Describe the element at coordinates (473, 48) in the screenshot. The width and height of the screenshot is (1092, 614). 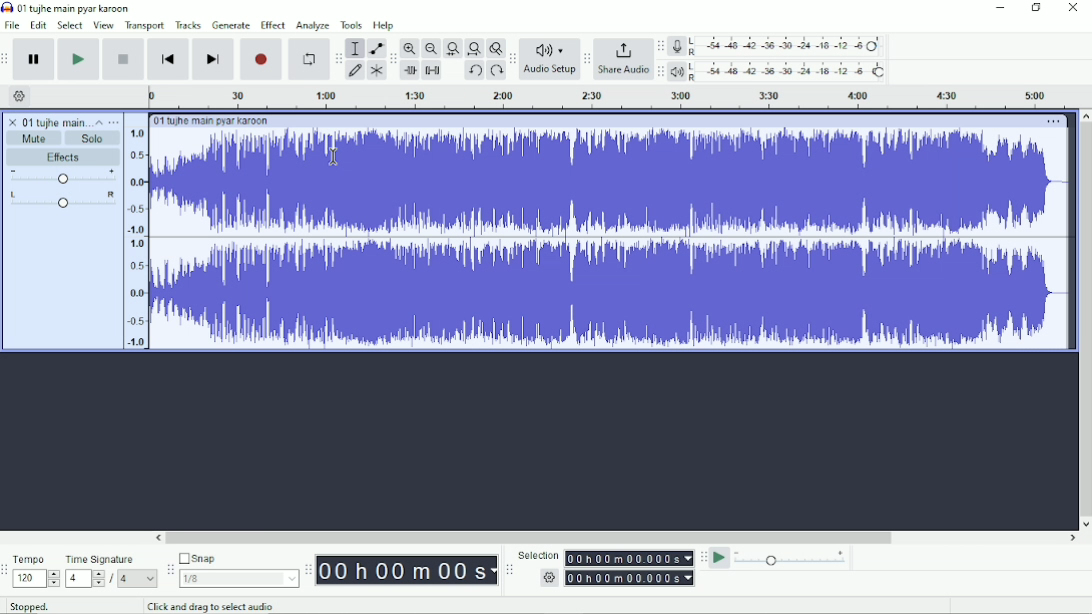
I see `Fit project to width` at that location.